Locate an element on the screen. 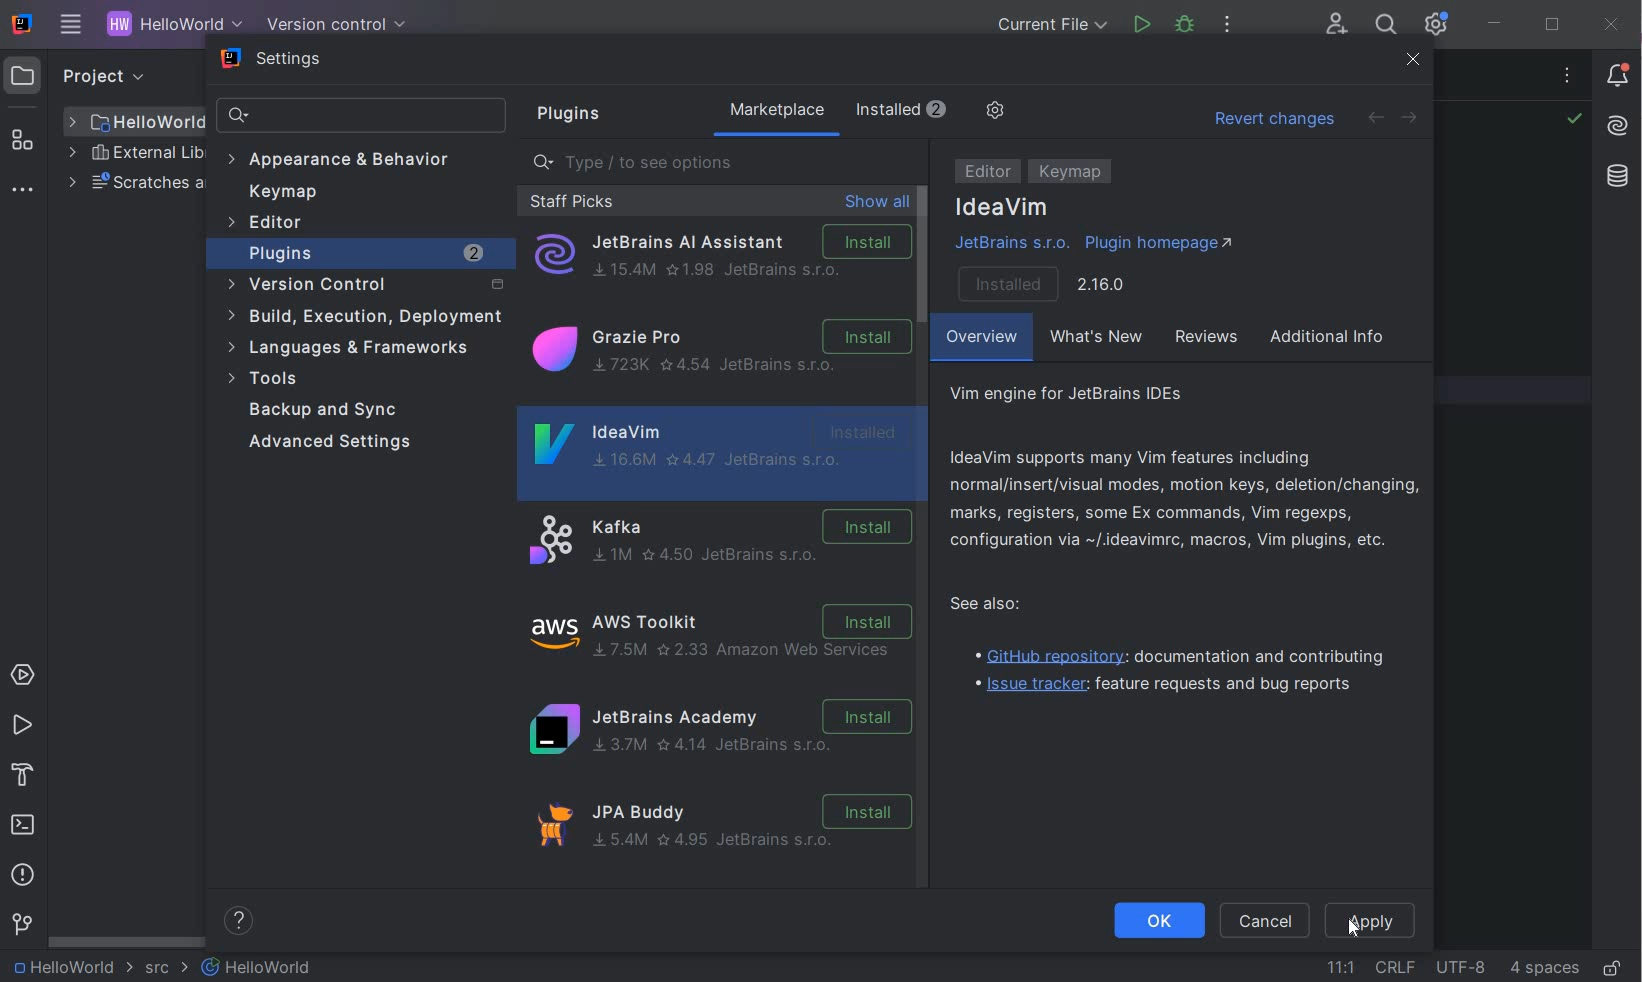  STRUCTURE is located at coordinates (24, 140).